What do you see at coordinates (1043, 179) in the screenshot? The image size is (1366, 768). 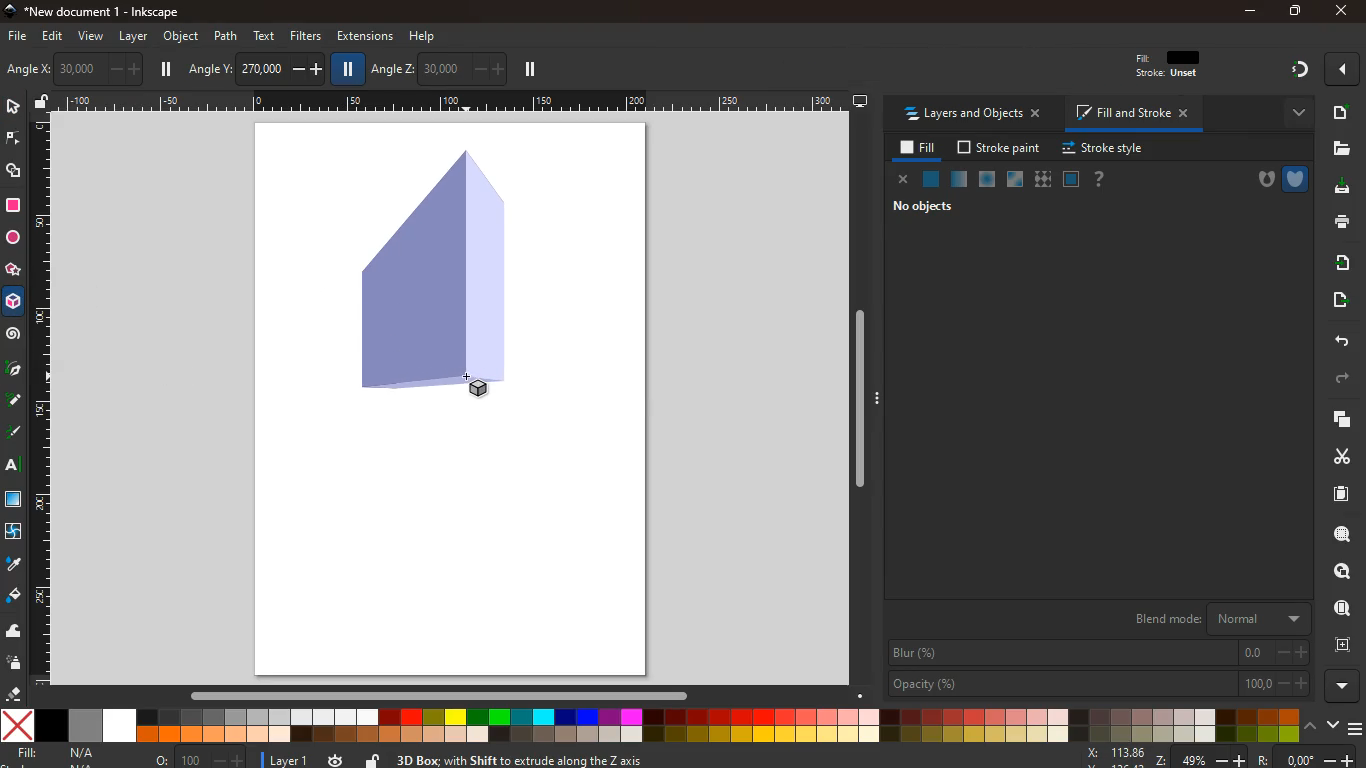 I see `texture` at bounding box center [1043, 179].